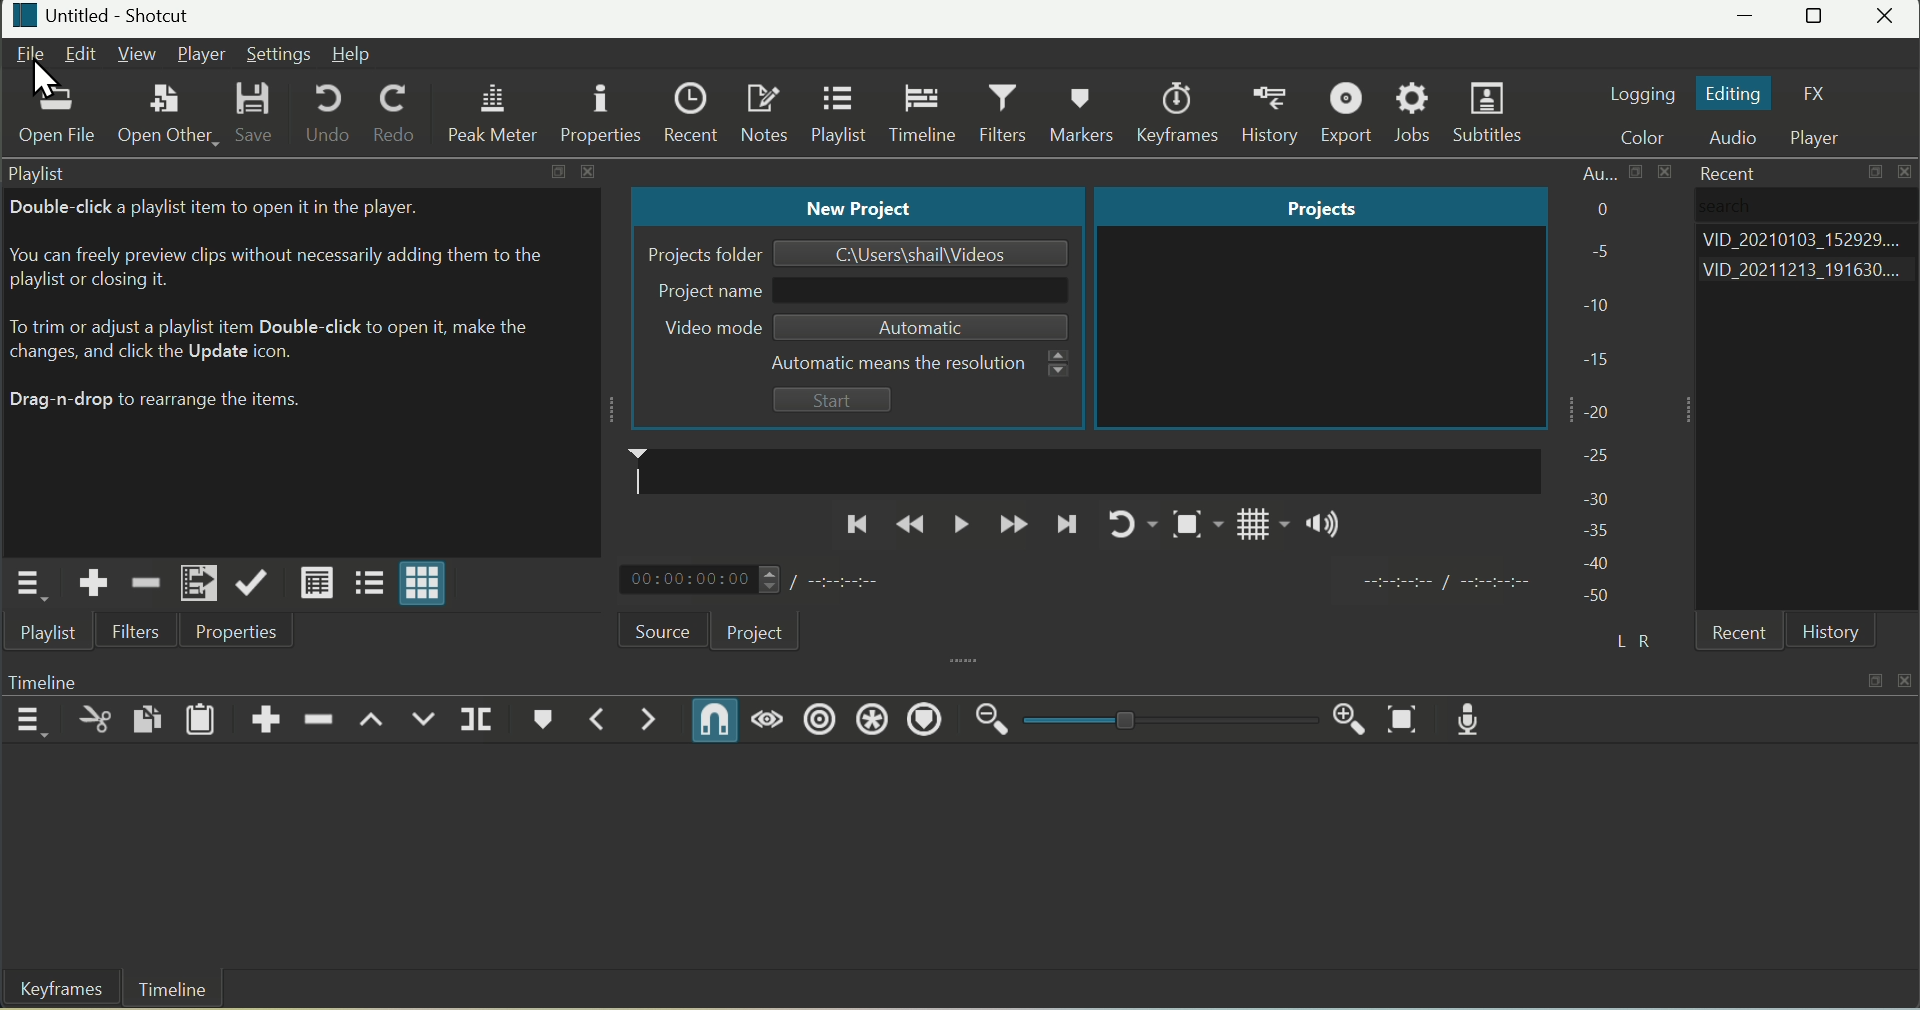 This screenshot has height=1010, width=1920. I want to click on Player, so click(204, 54).